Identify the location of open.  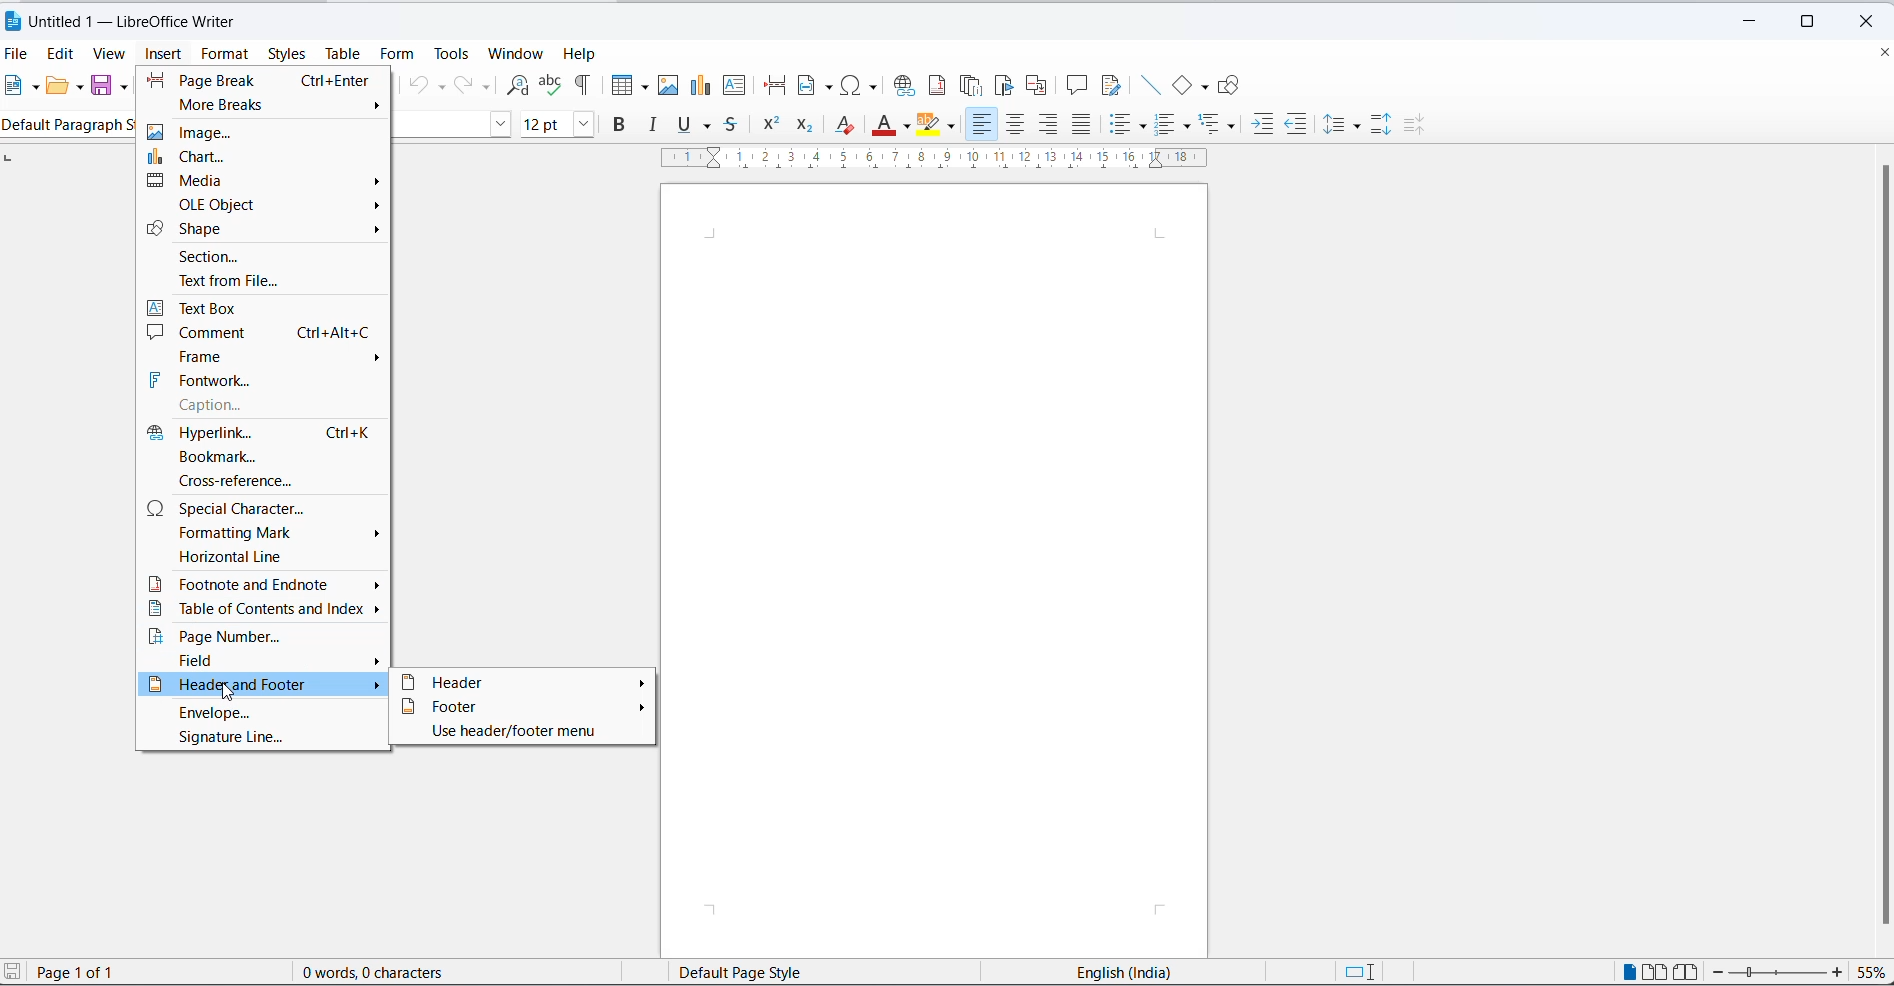
(56, 87).